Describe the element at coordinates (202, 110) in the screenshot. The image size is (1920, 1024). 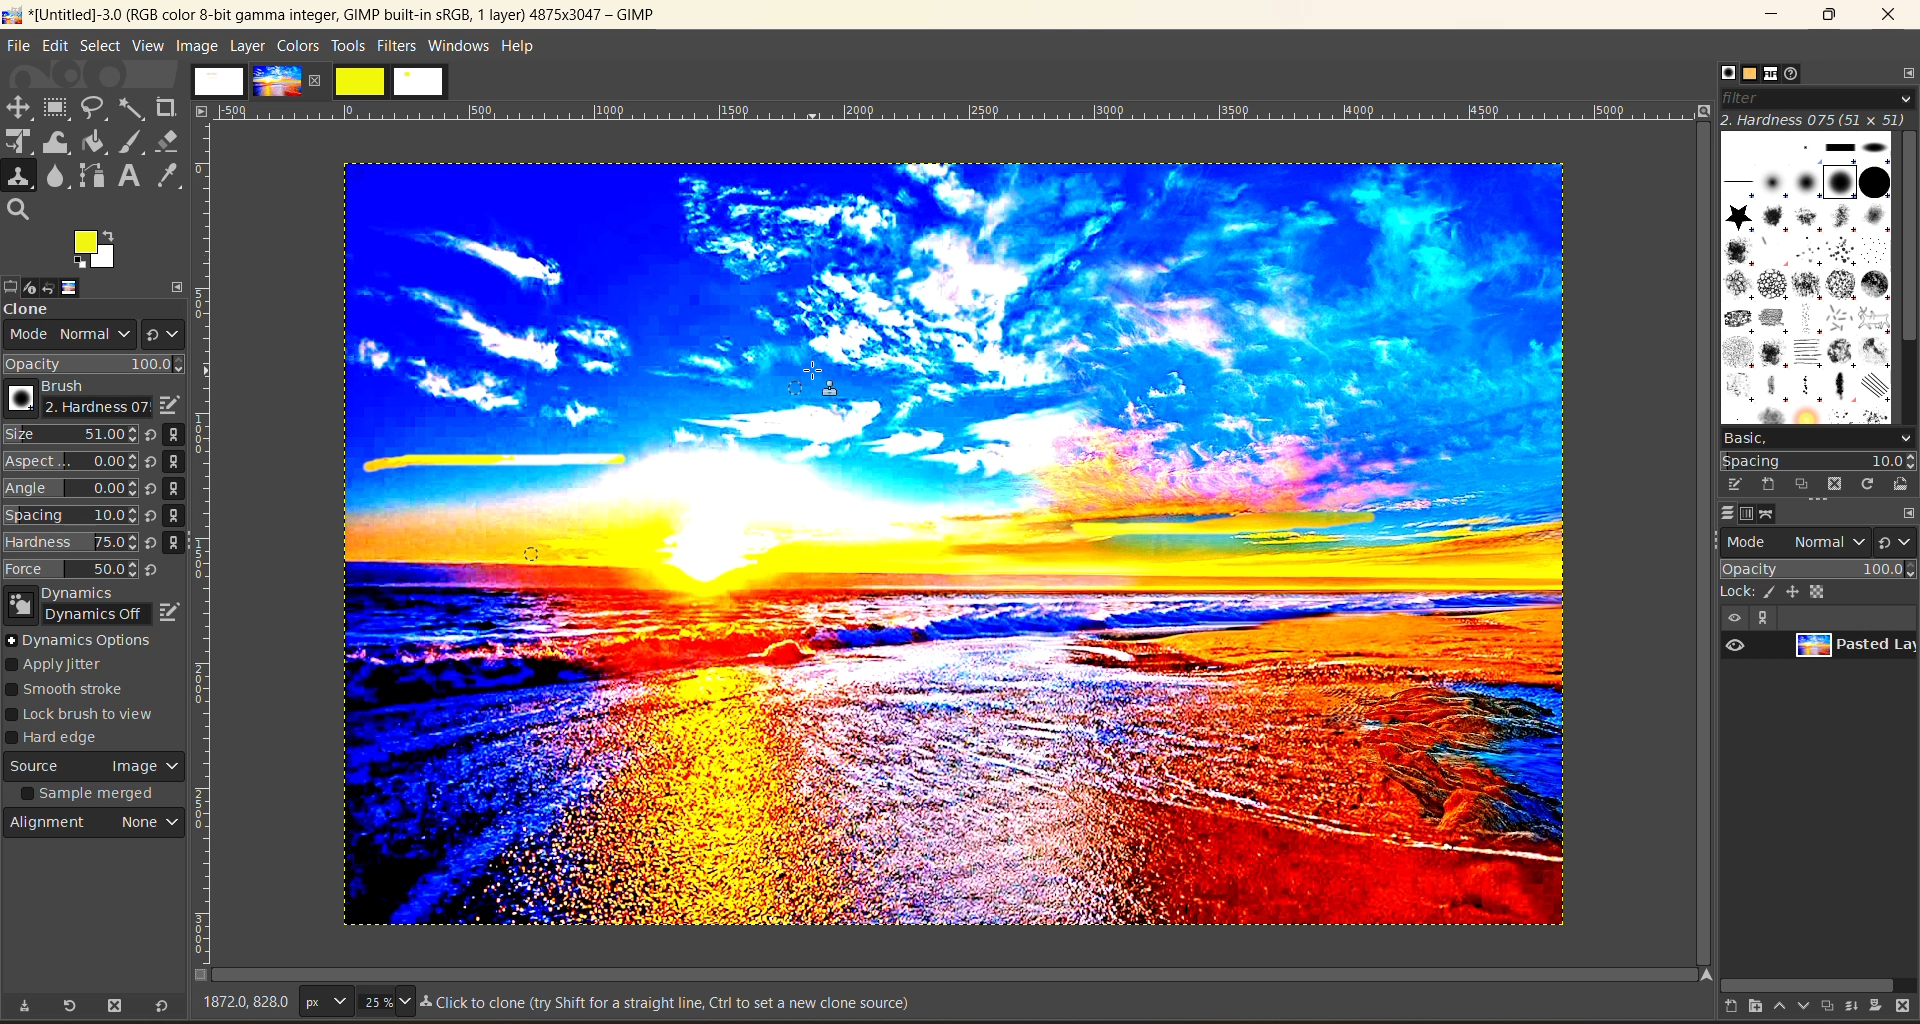
I see `` at that location.